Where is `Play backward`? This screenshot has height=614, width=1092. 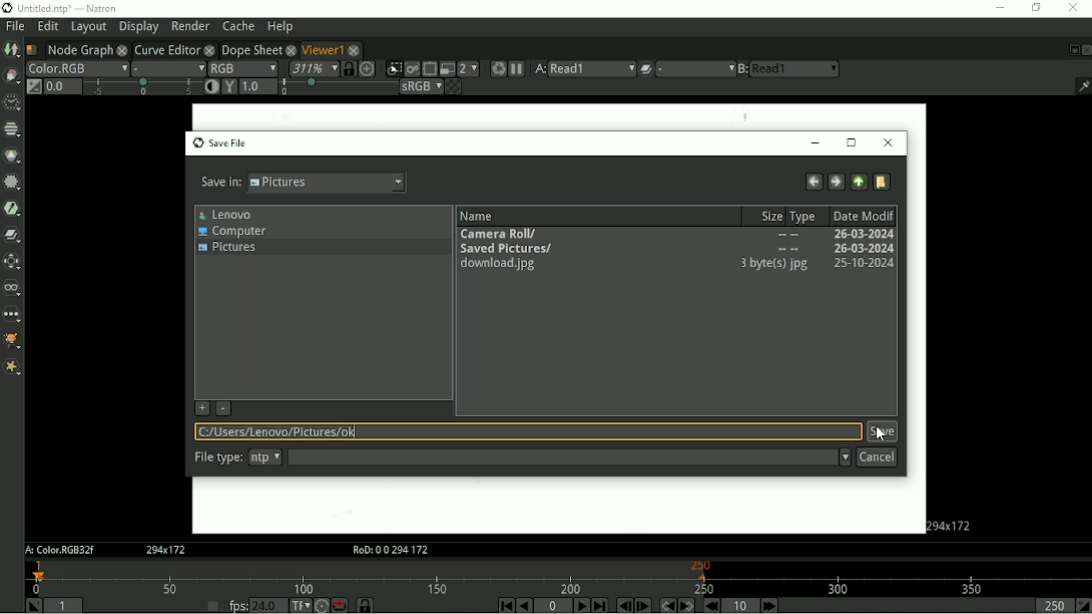 Play backward is located at coordinates (524, 605).